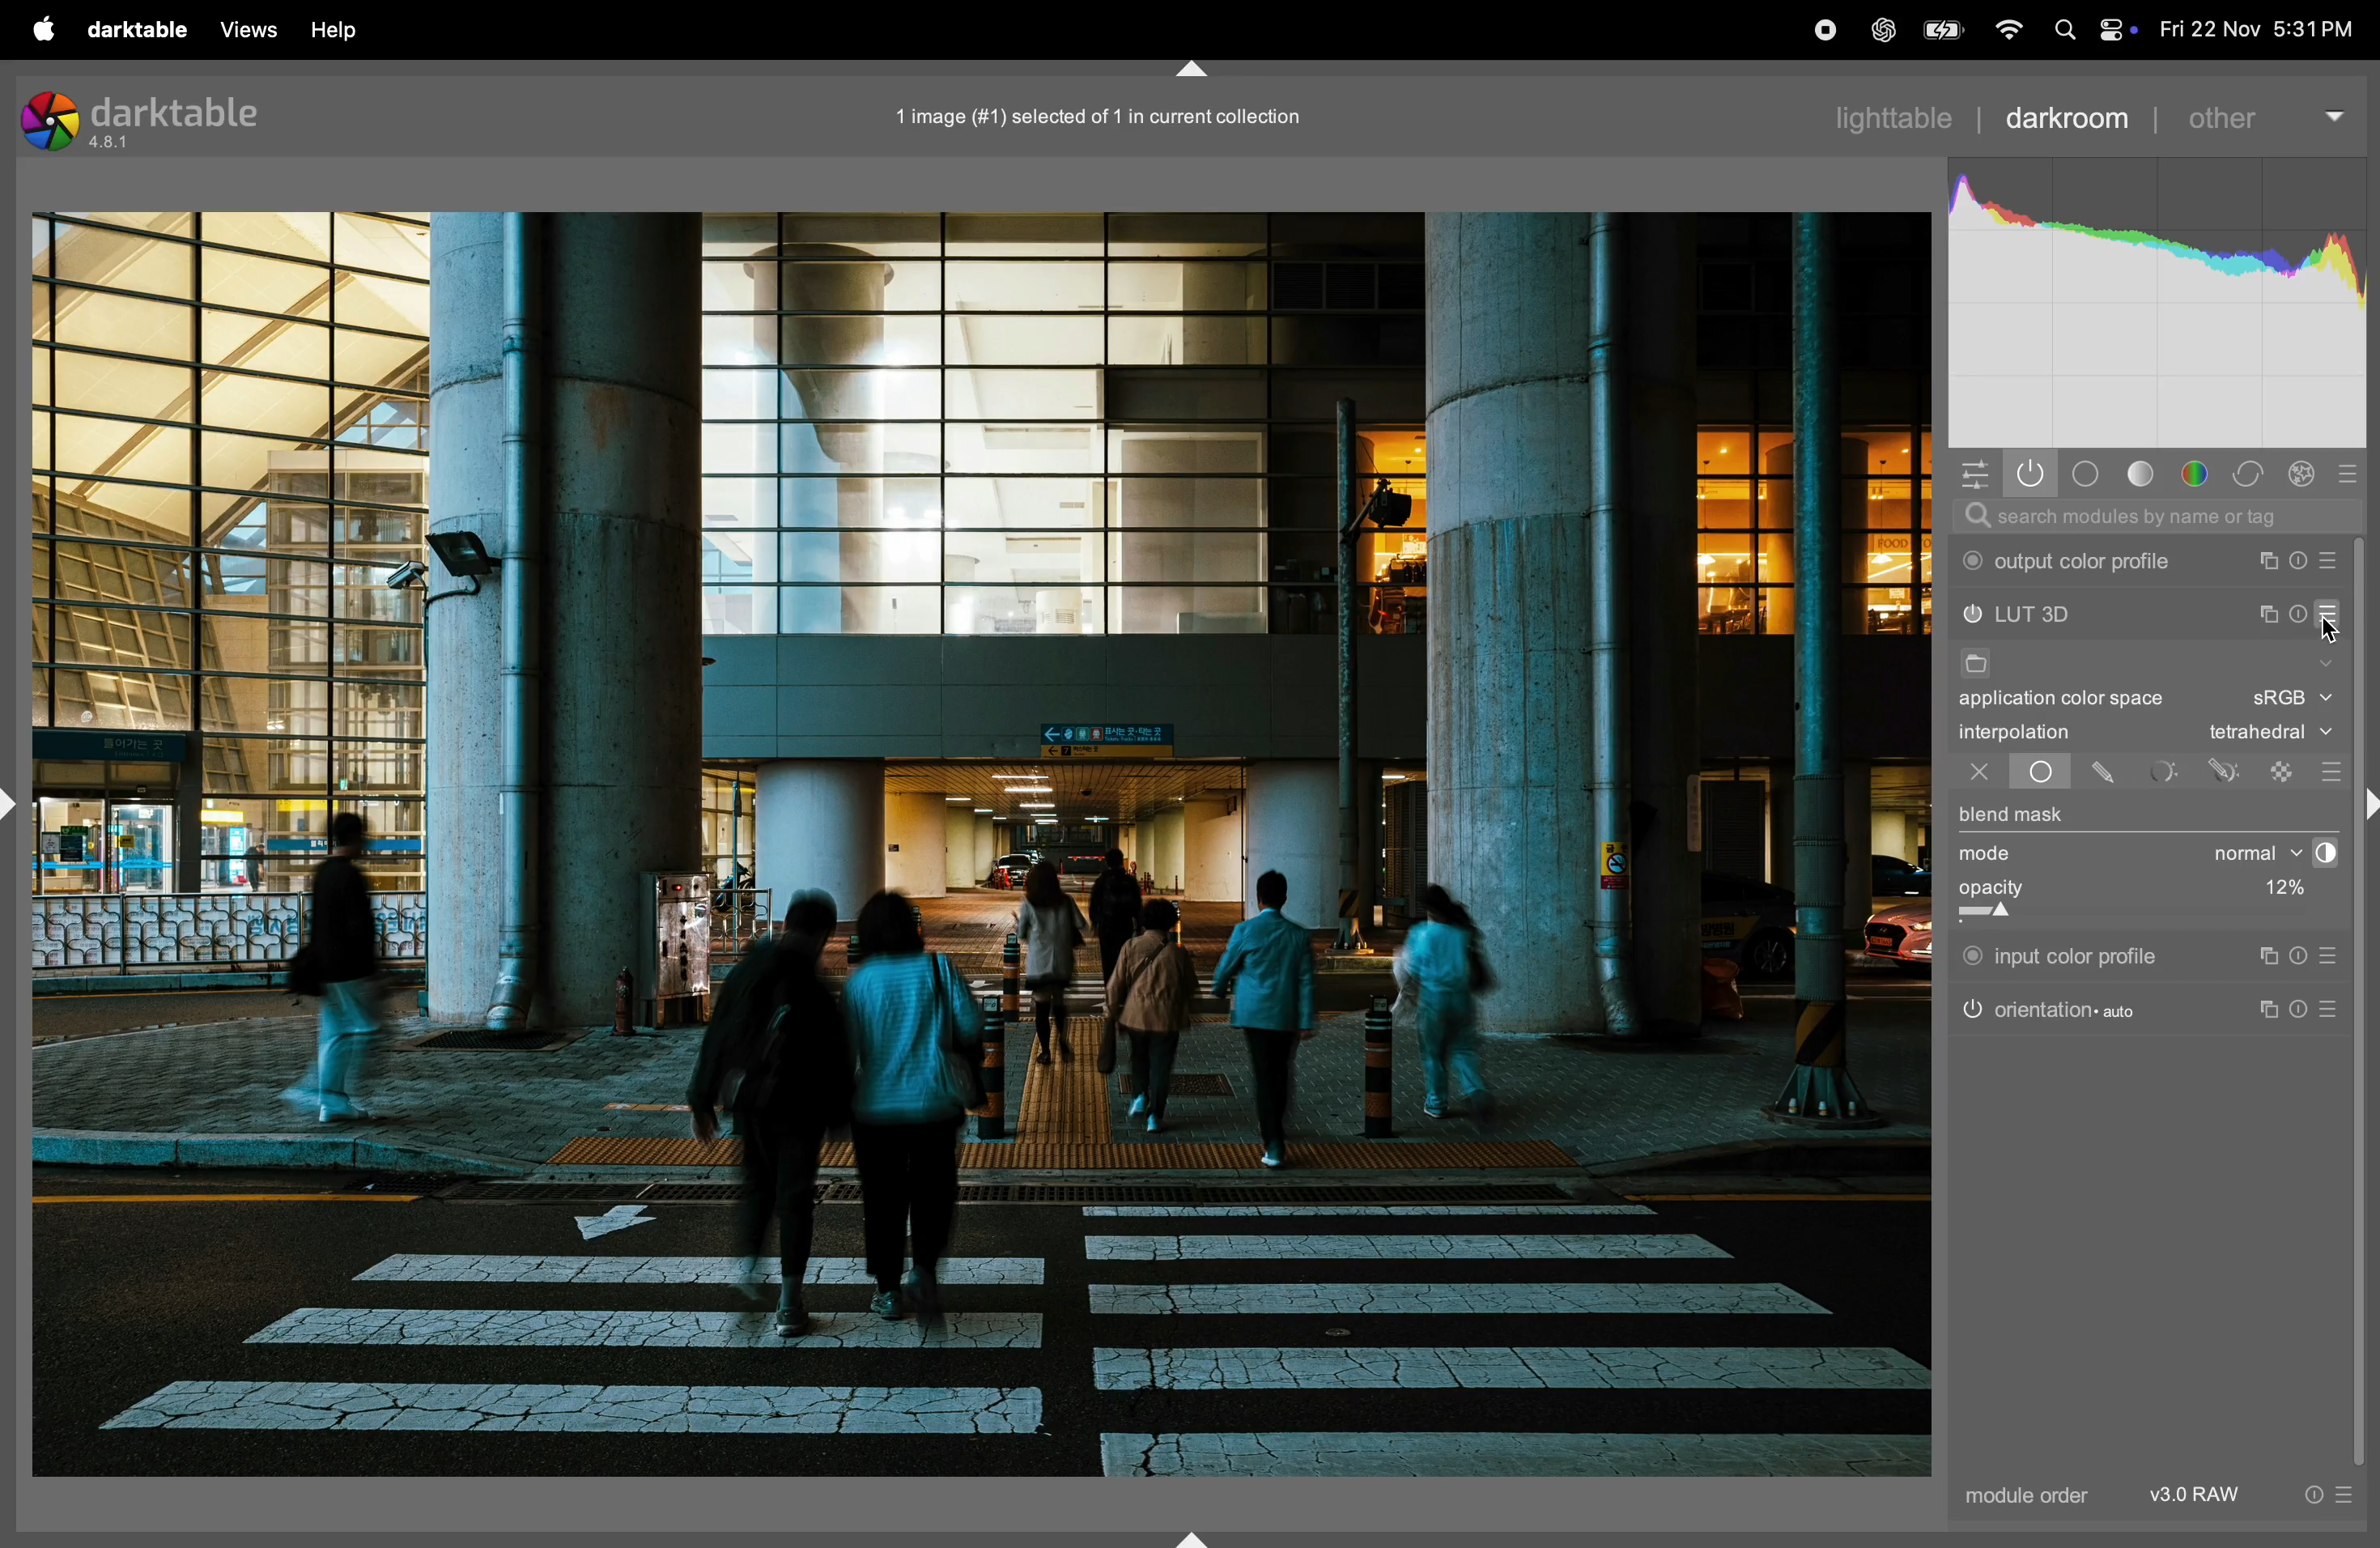 Image resolution: width=2380 pixels, height=1548 pixels. What do you see at coordinates (2326, 632) in the screenshot?
I see `cursor` at bounding box center [2326, 632].